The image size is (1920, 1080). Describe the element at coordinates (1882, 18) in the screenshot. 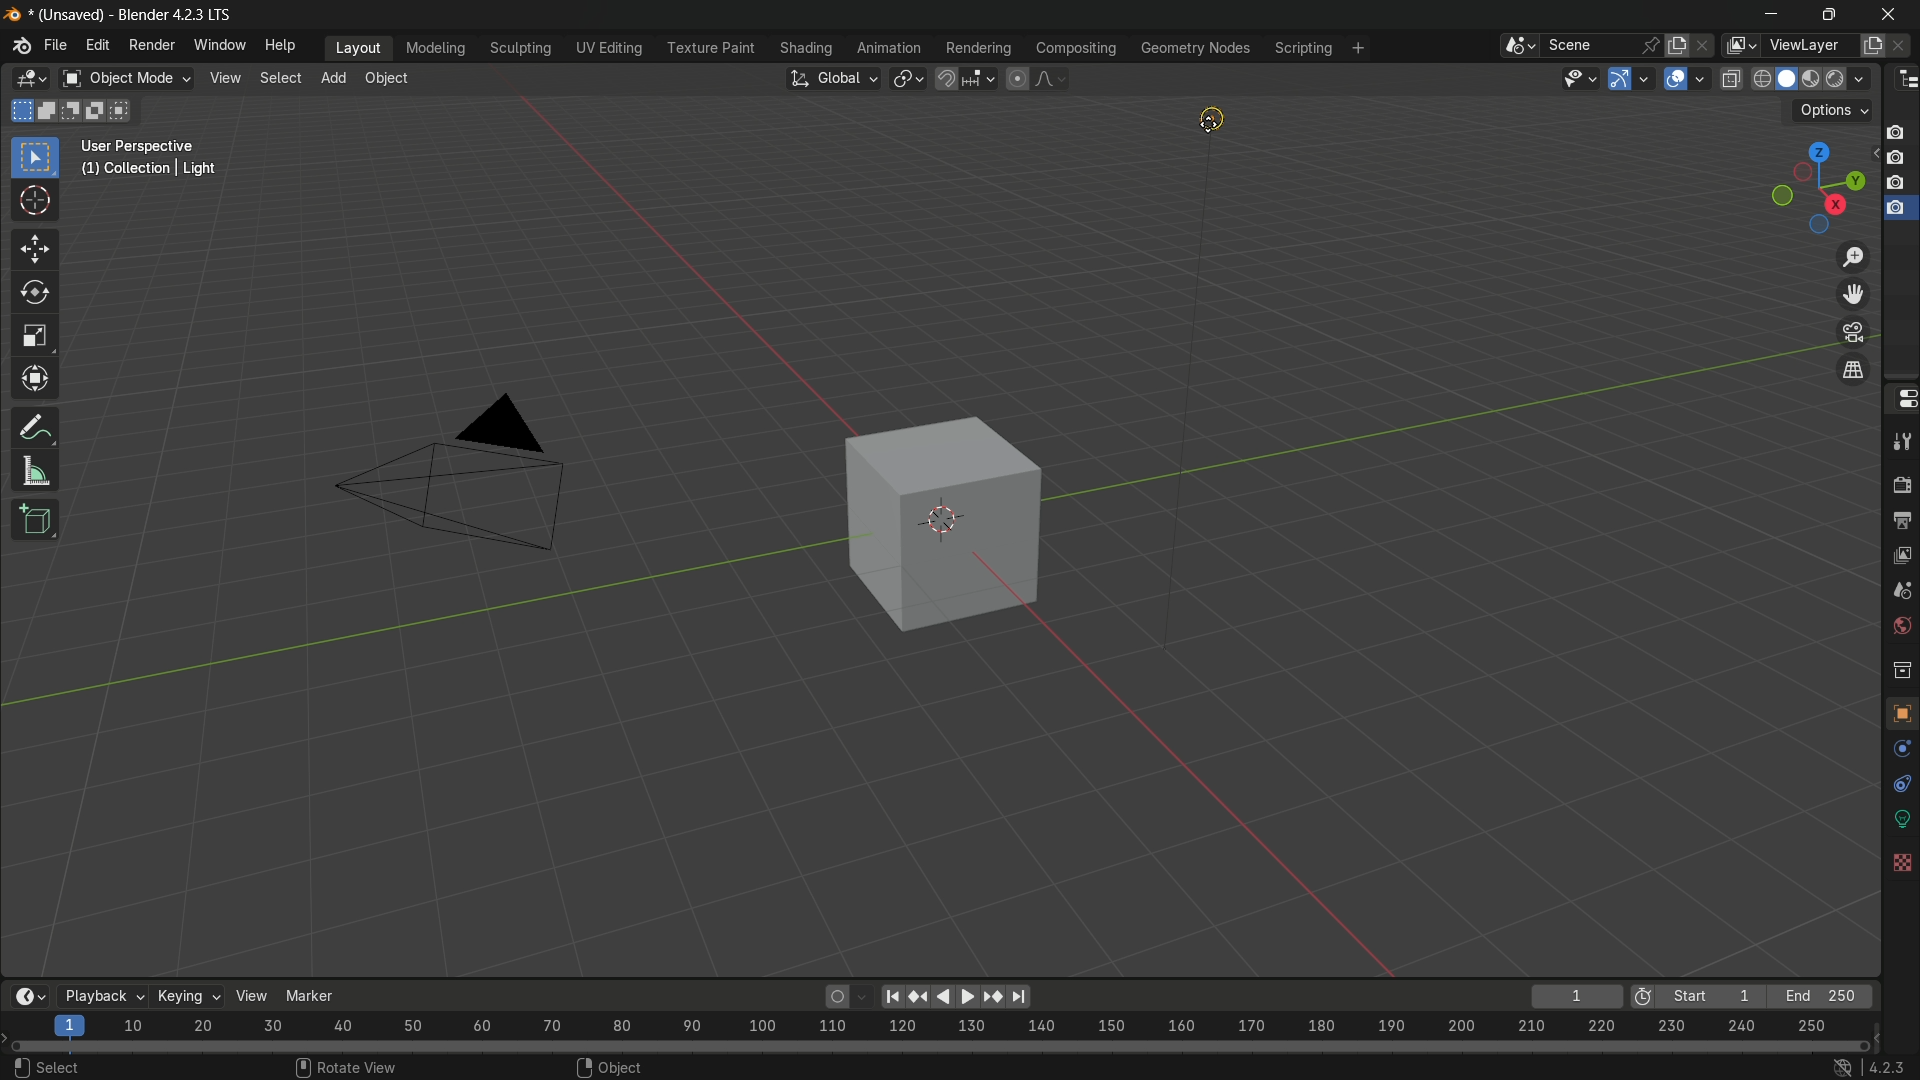

I see `close app` at that location.